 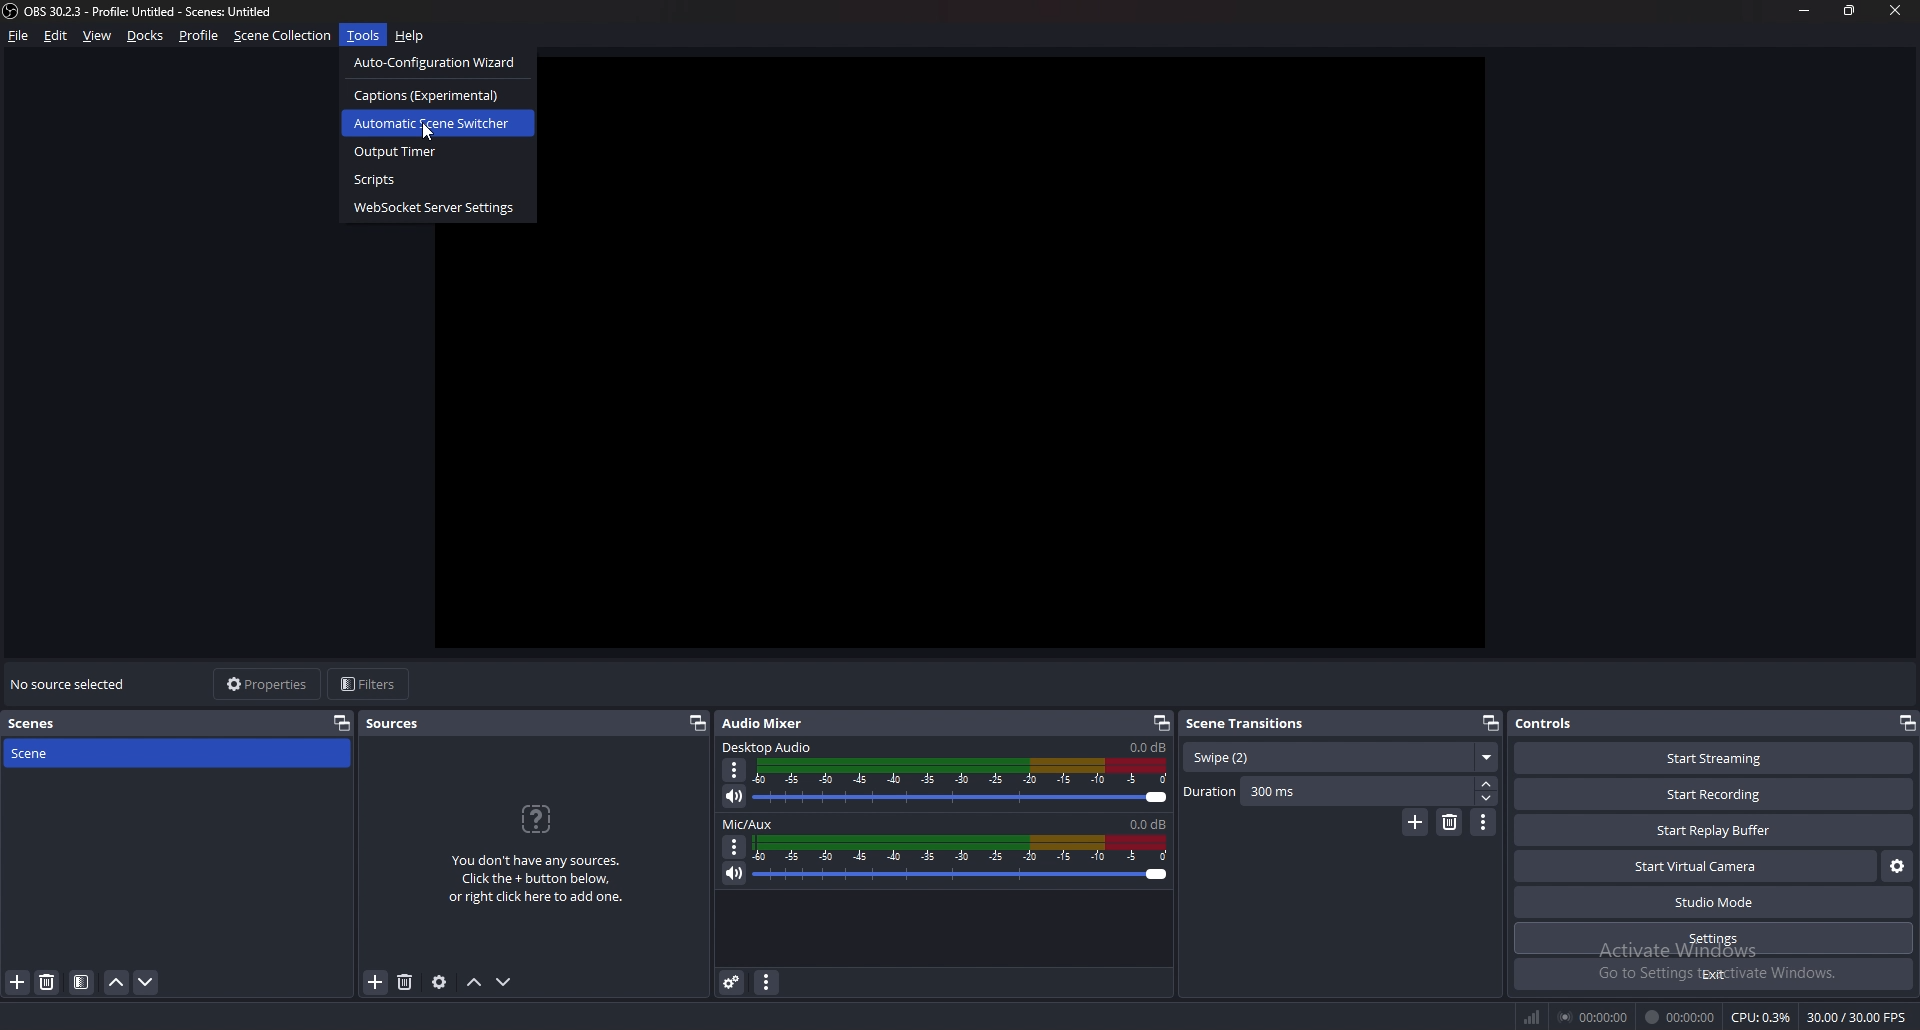 What do you see at coordinates (1161, 723) in the screenshot?
I see `pop out` at bounding box center [1161, 723].